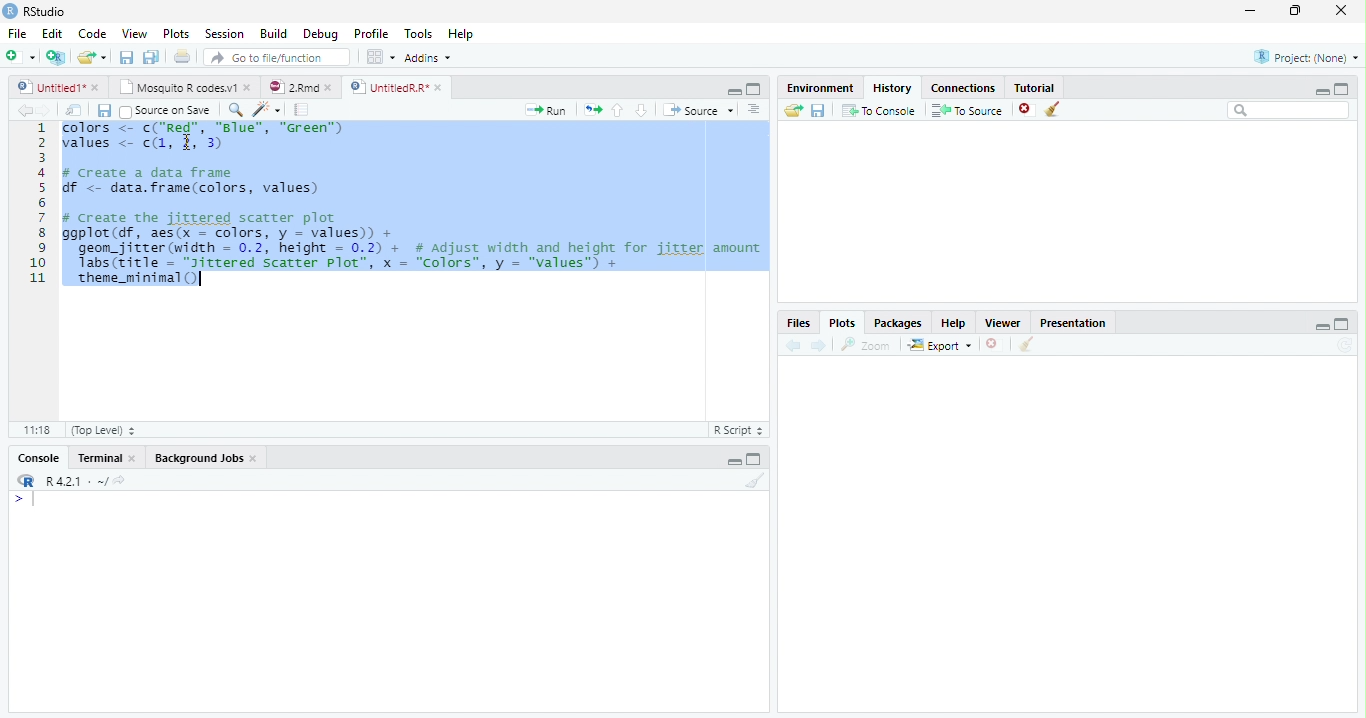 The height and width of the screenshot is (718, 1366). Describe the element at coordinates (39, 457) in the screenshot. I see `Console` at that location.